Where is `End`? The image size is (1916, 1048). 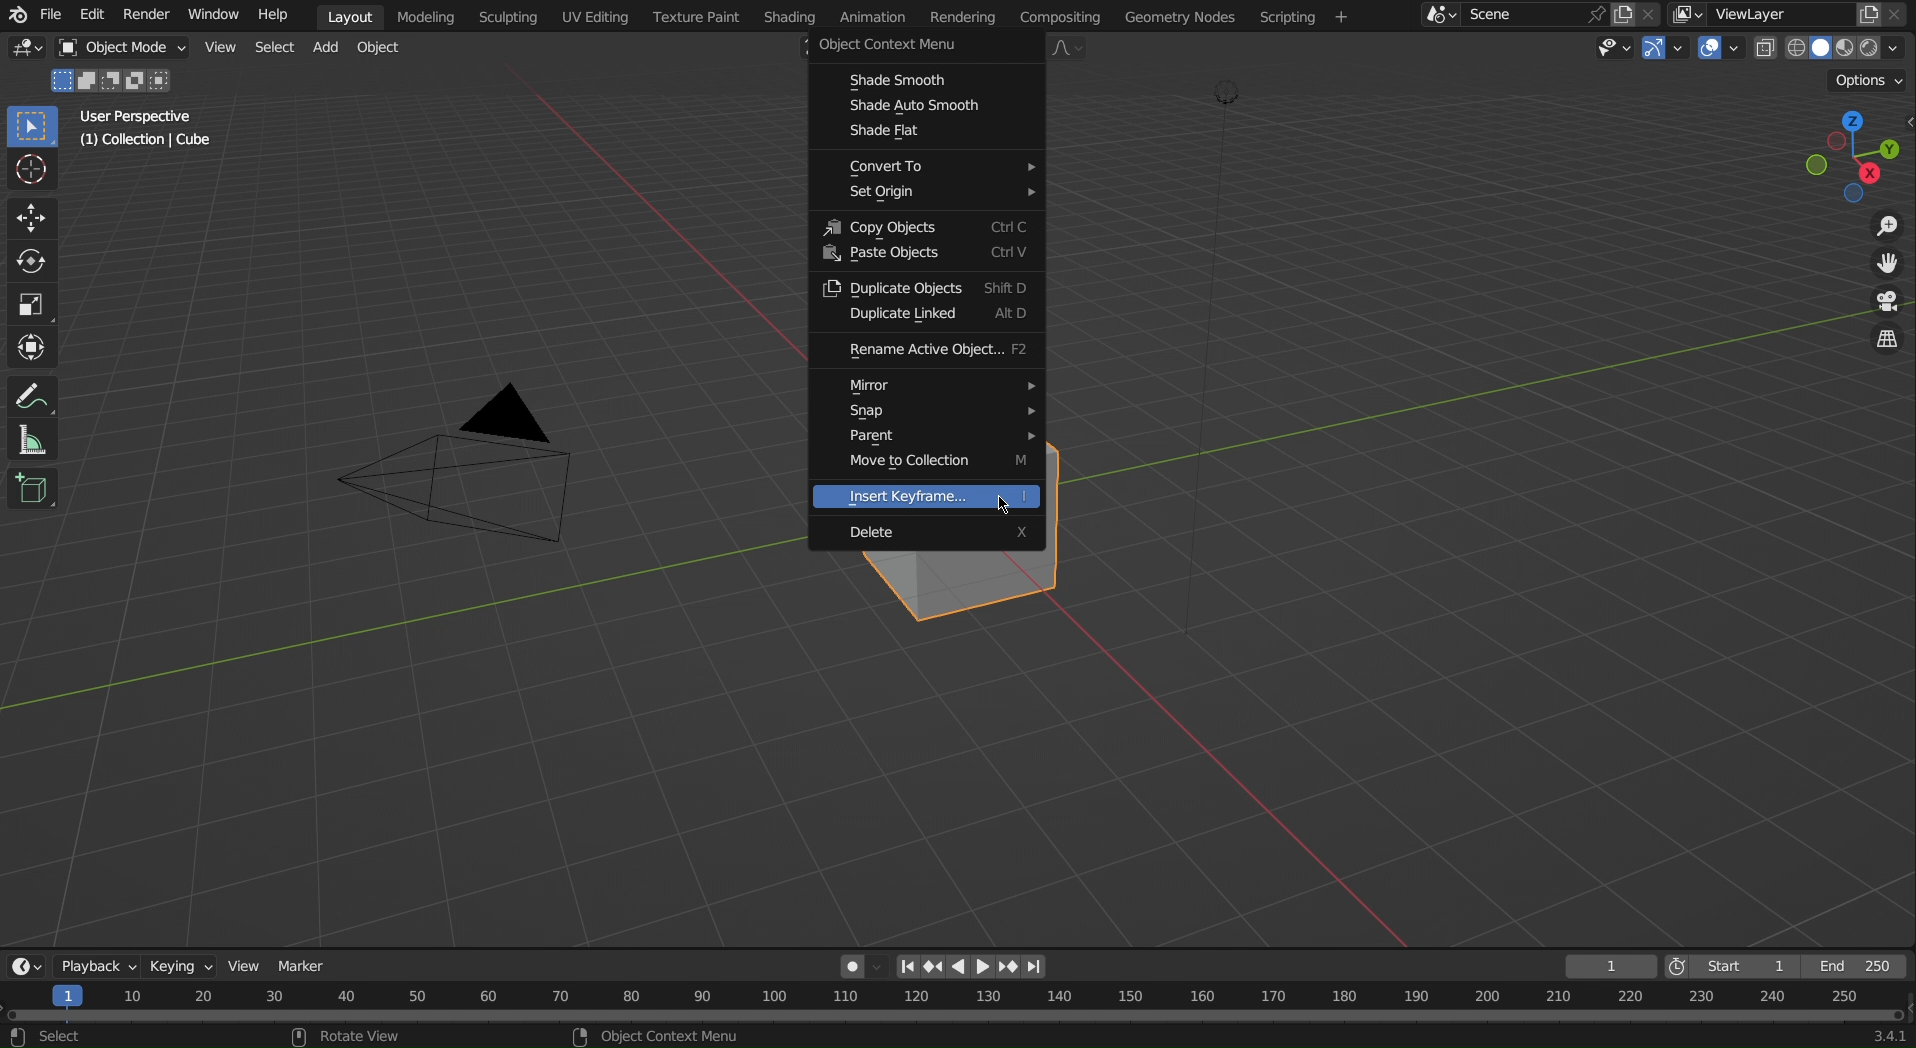
End is located at coordinates (1865, 965).